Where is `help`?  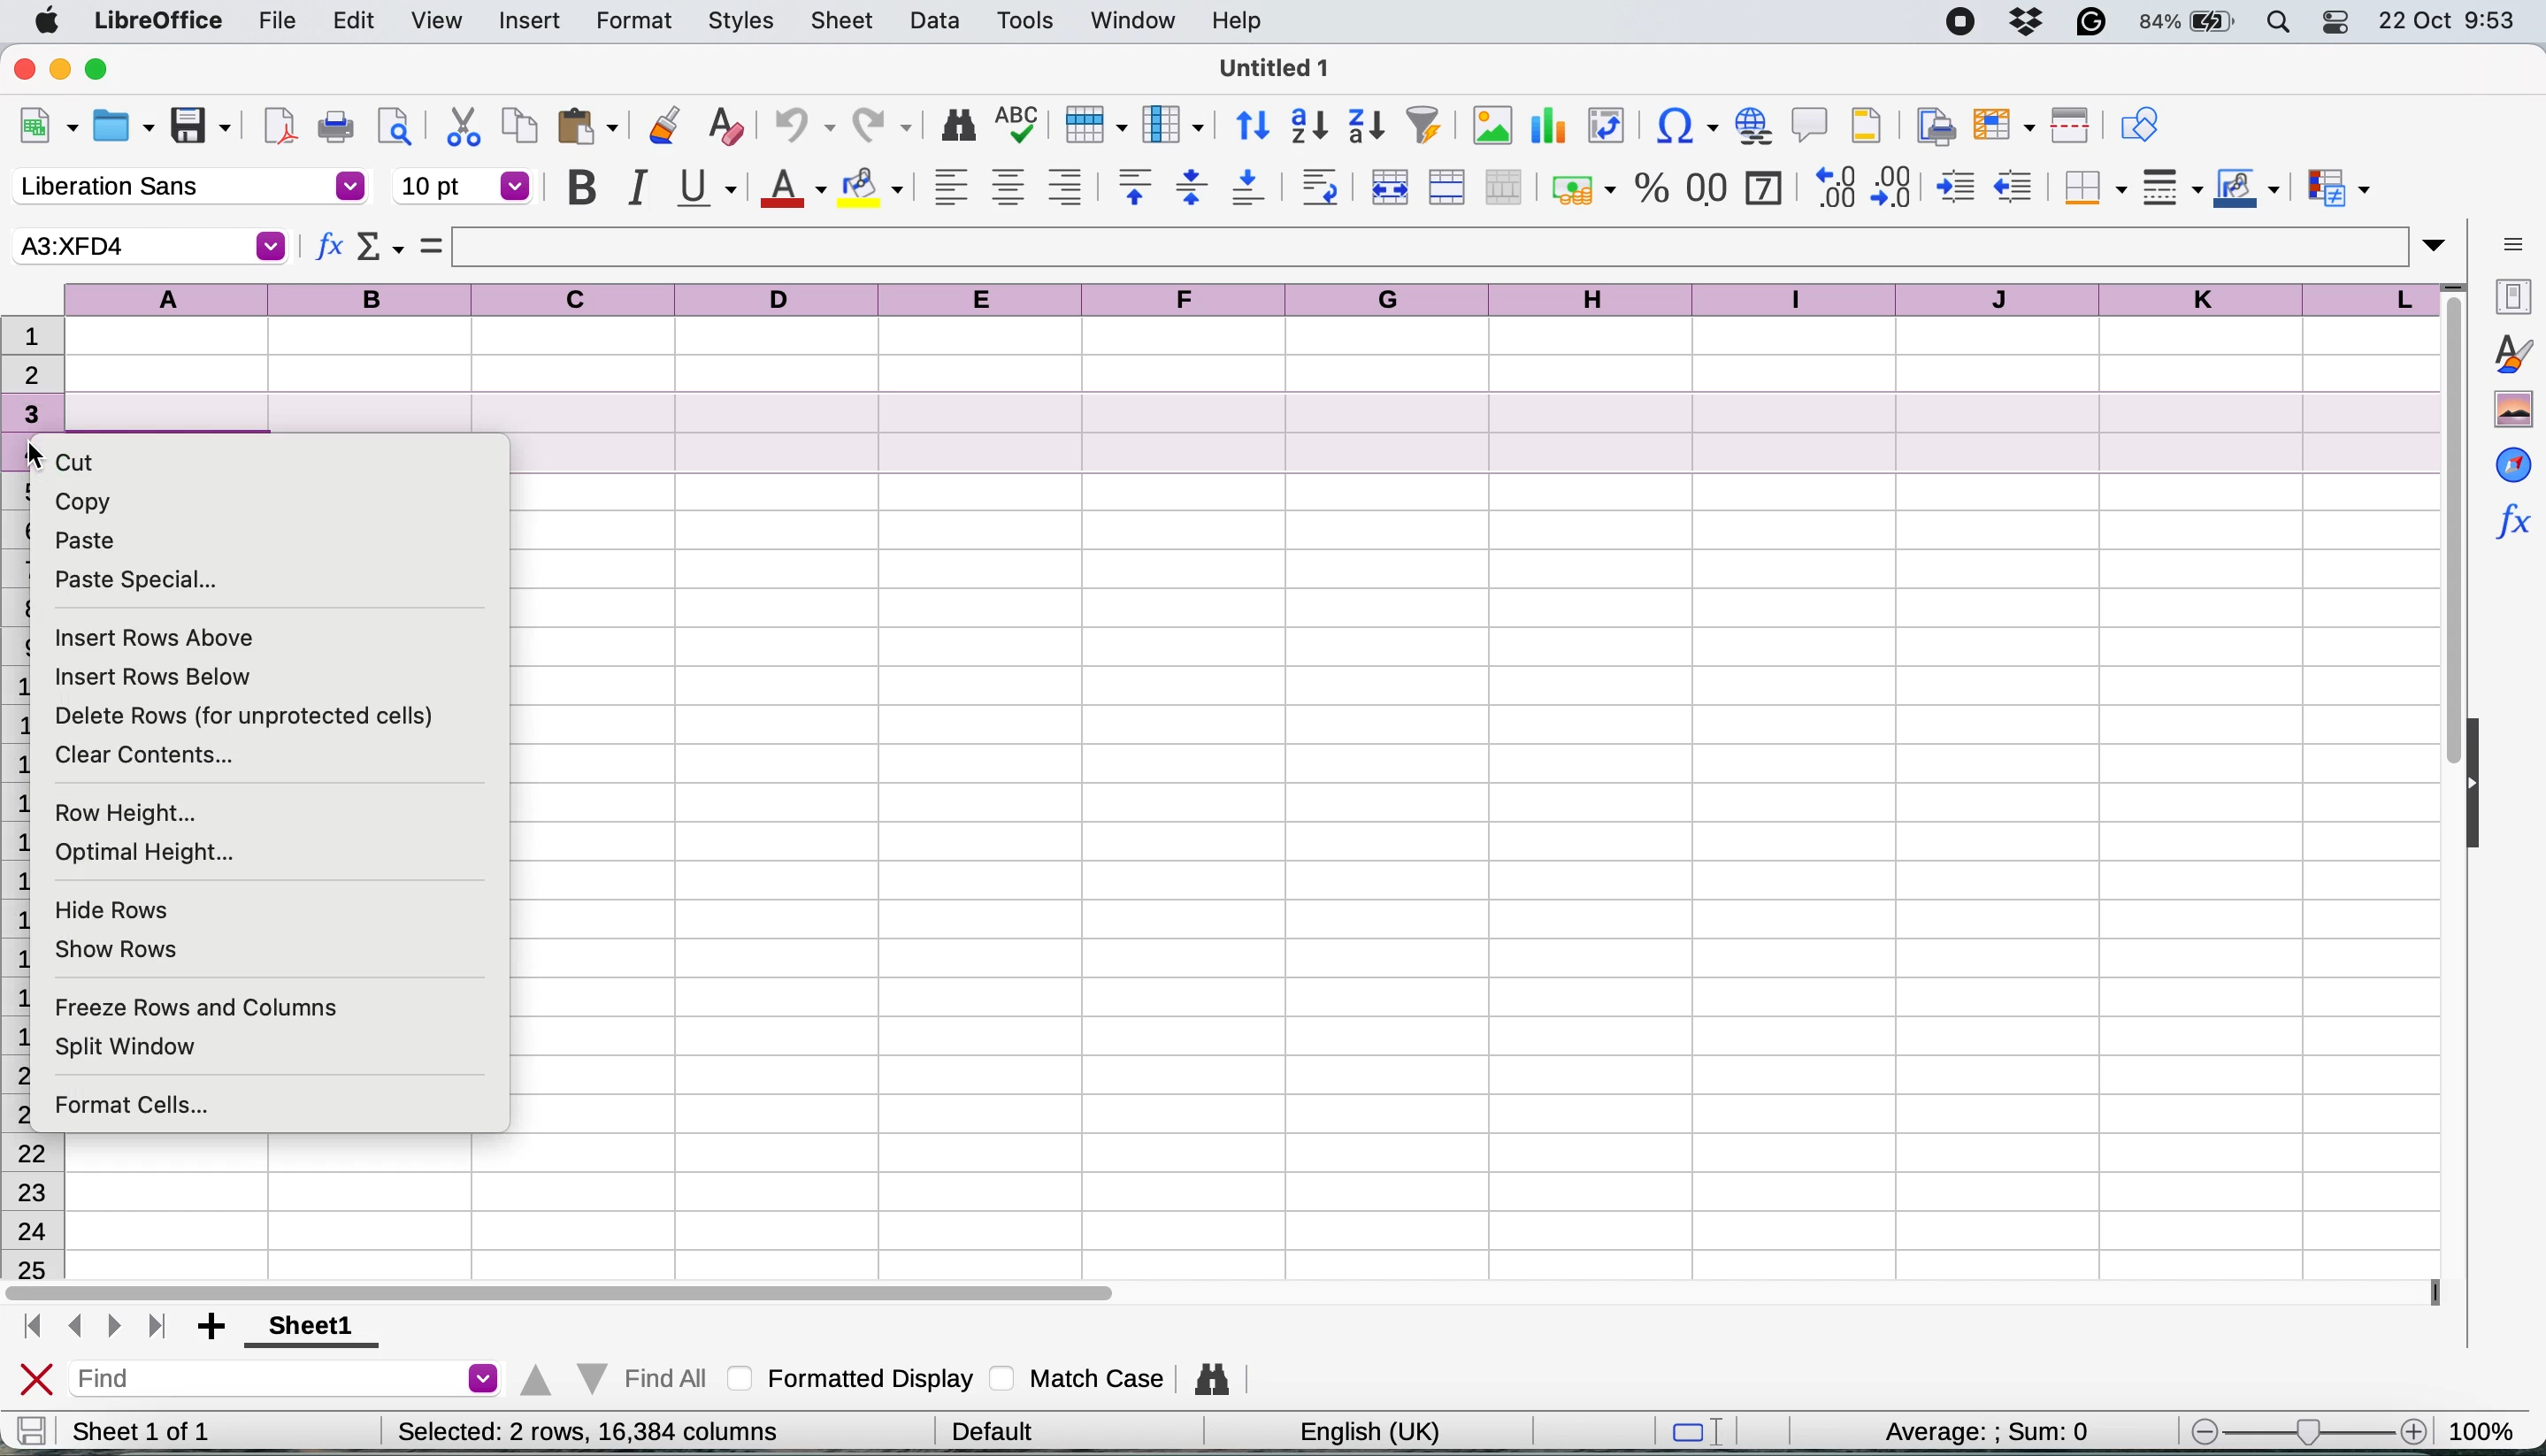
help is located at coordinates (1242, 20).